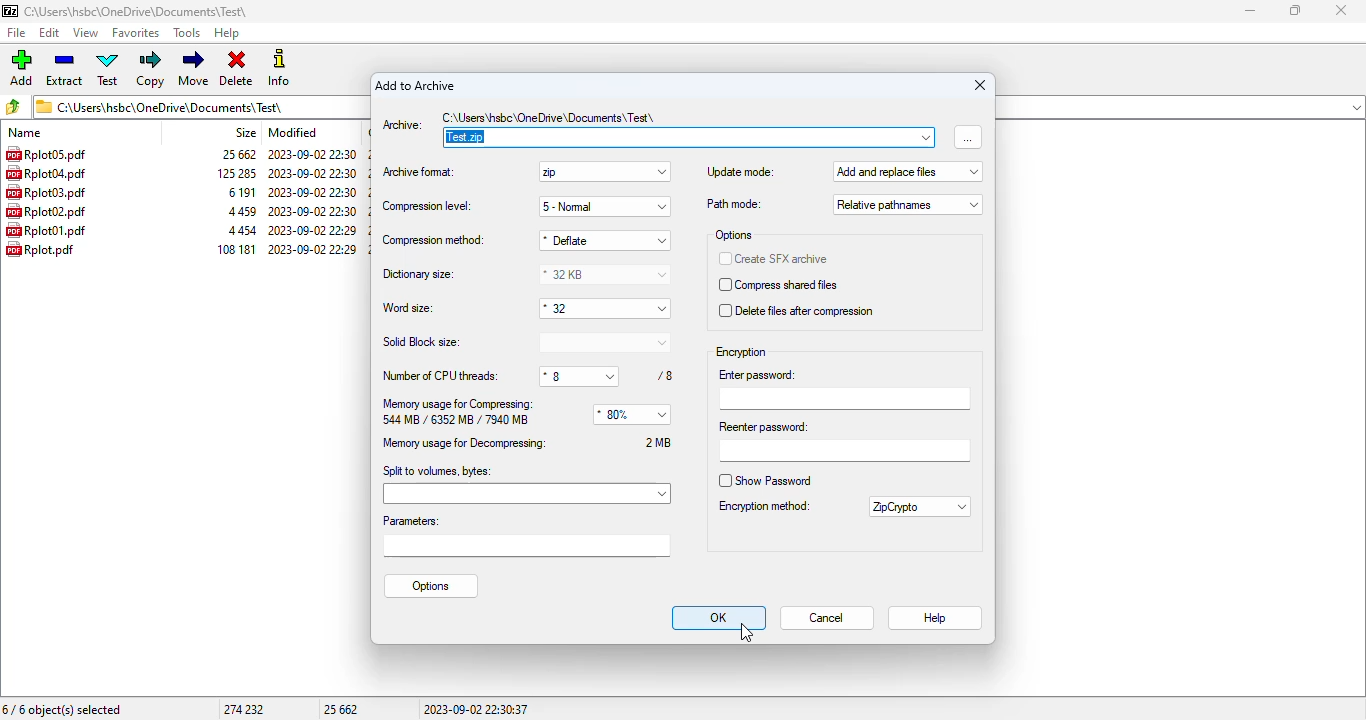  Describe the element at coordinates (842, 390) in the screenshot. I see `enter password: ` at that location.